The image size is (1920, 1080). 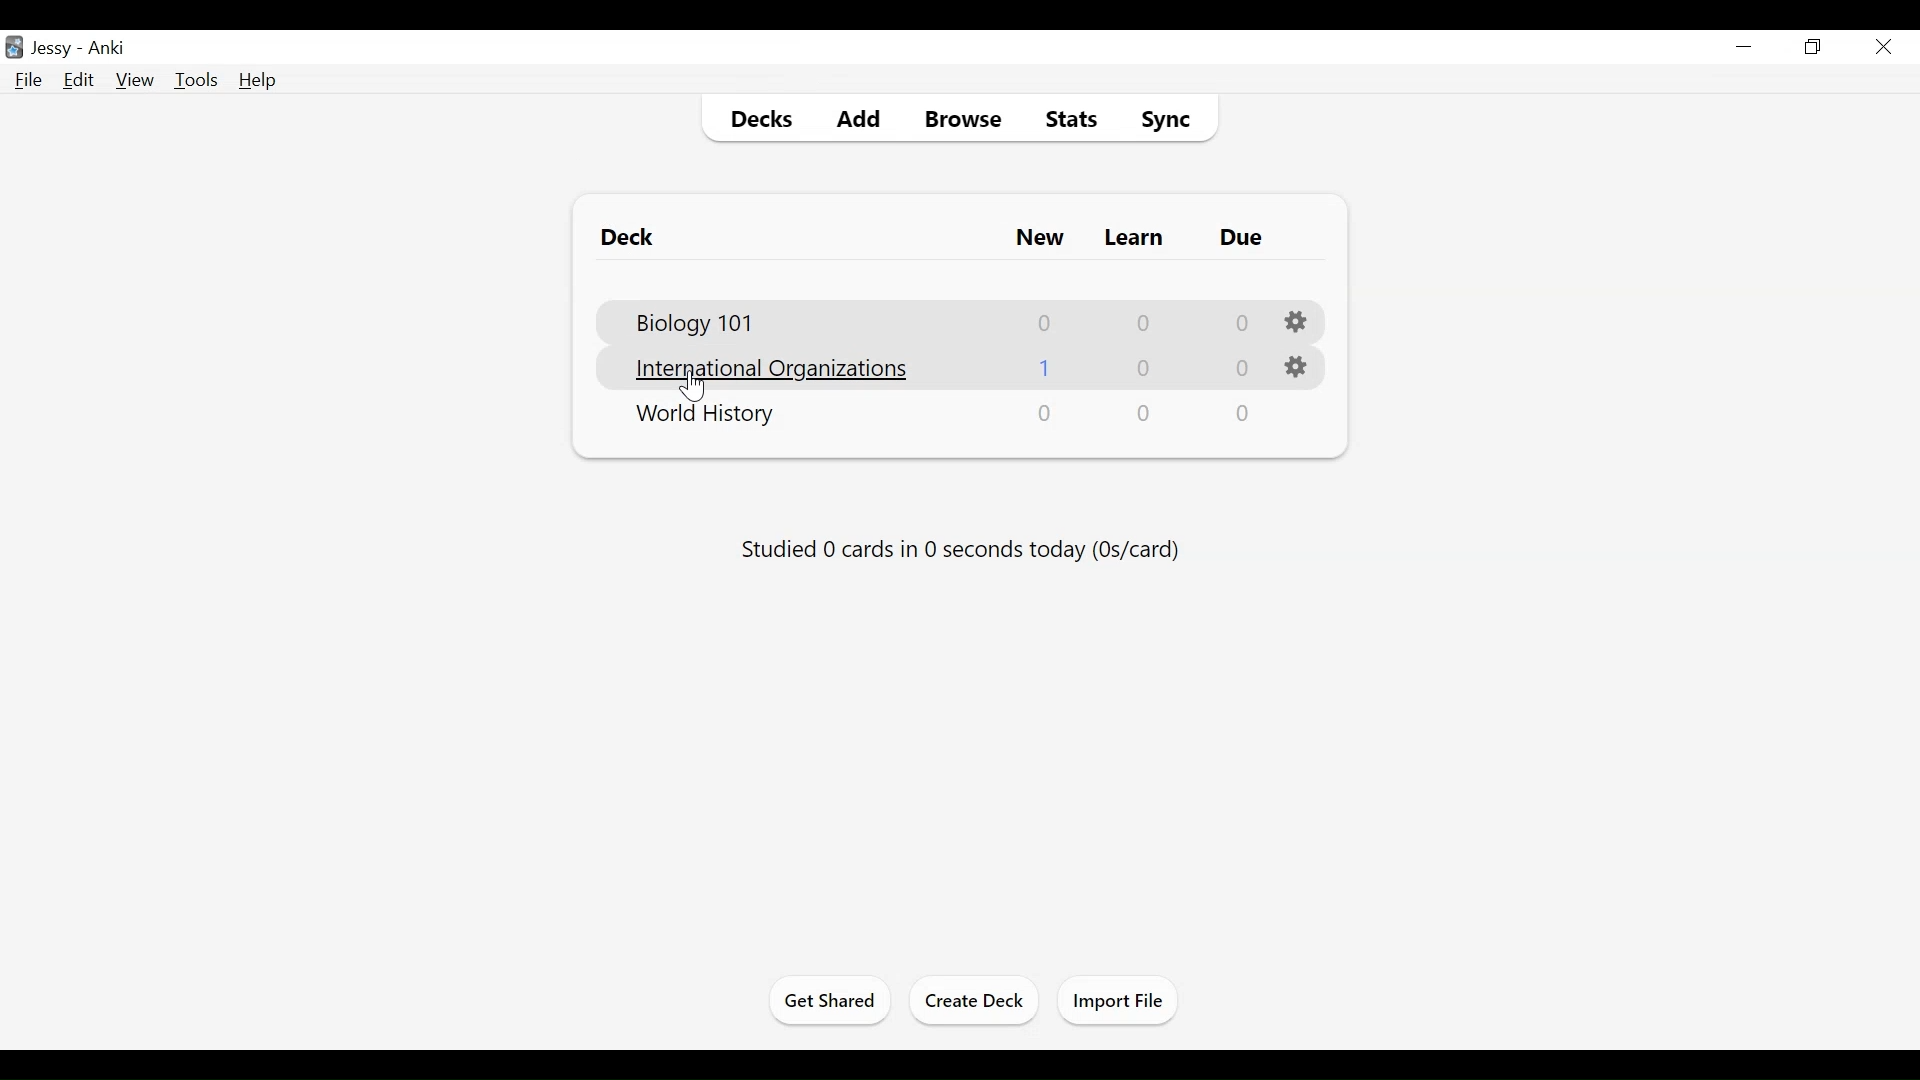 I want to click on Decks, so click(x=761, y=121).